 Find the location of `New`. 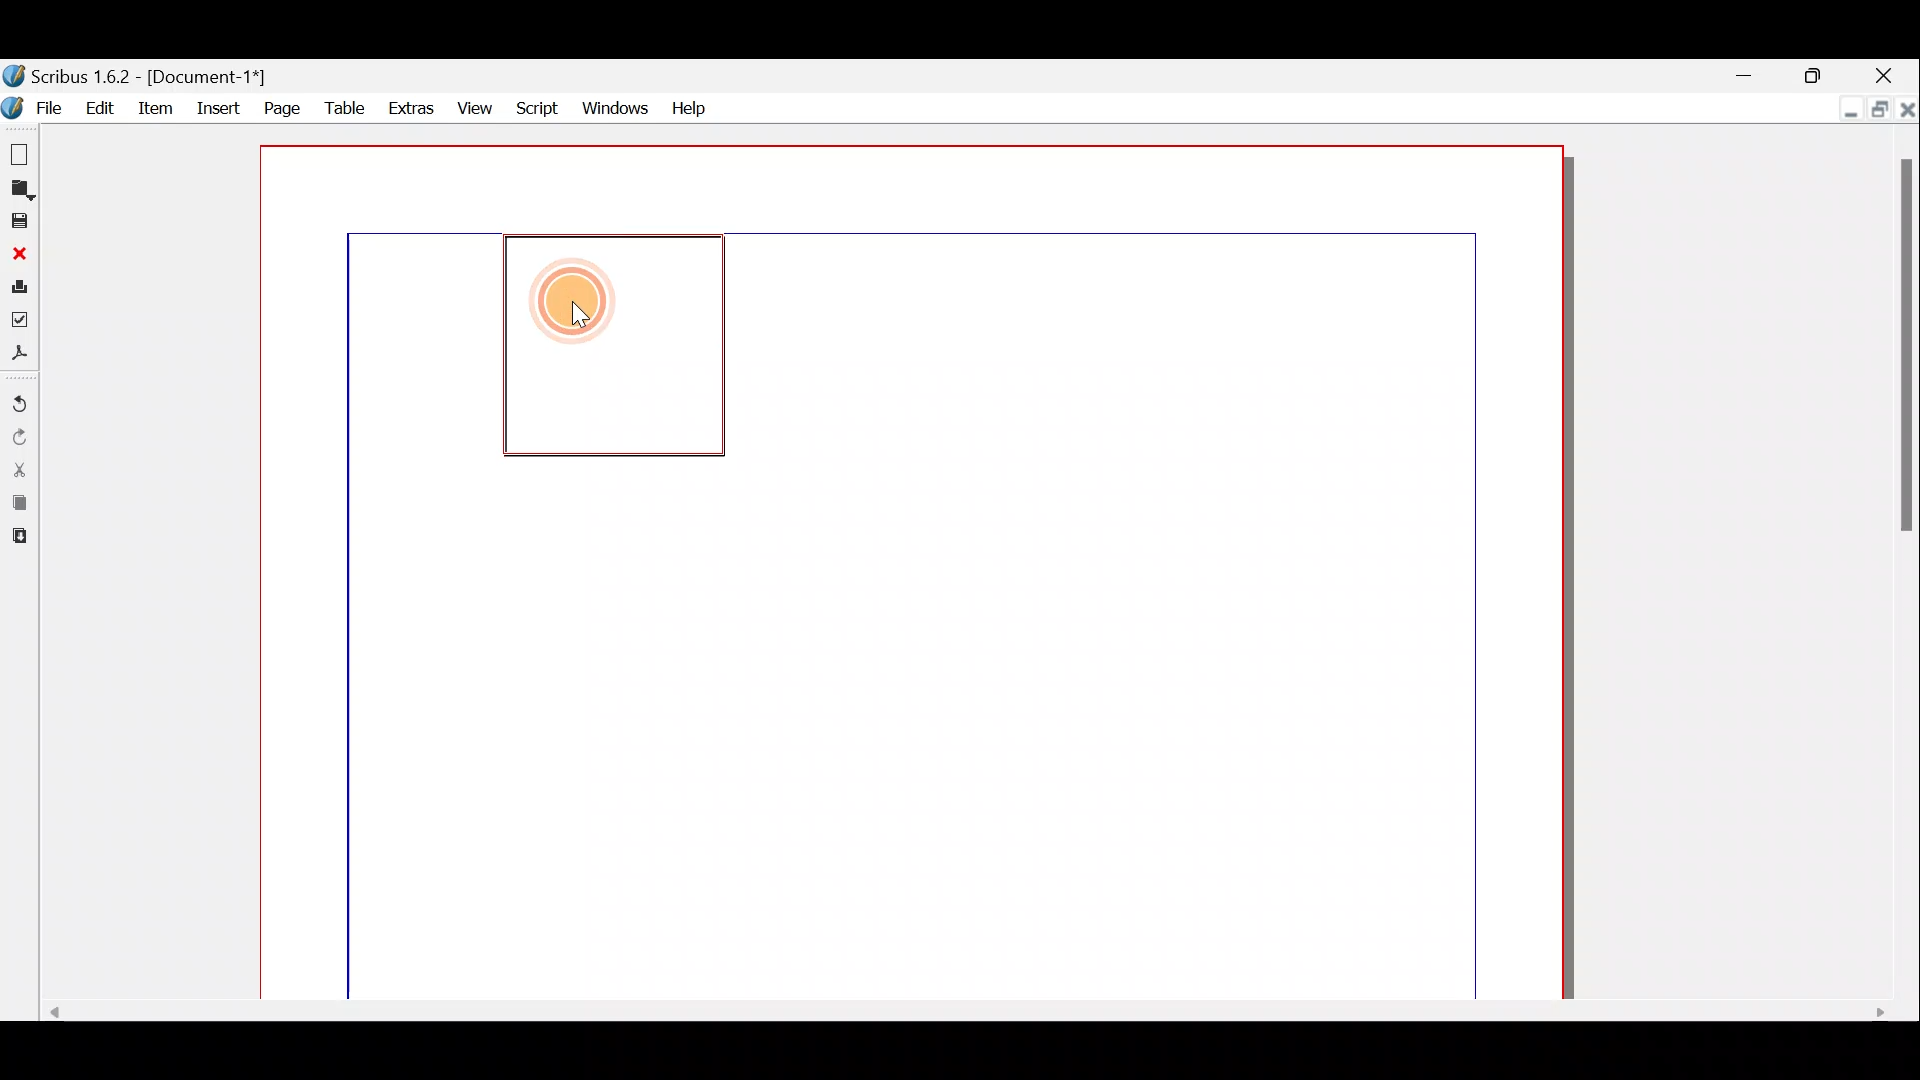

New is located at coordinates (17, 151).